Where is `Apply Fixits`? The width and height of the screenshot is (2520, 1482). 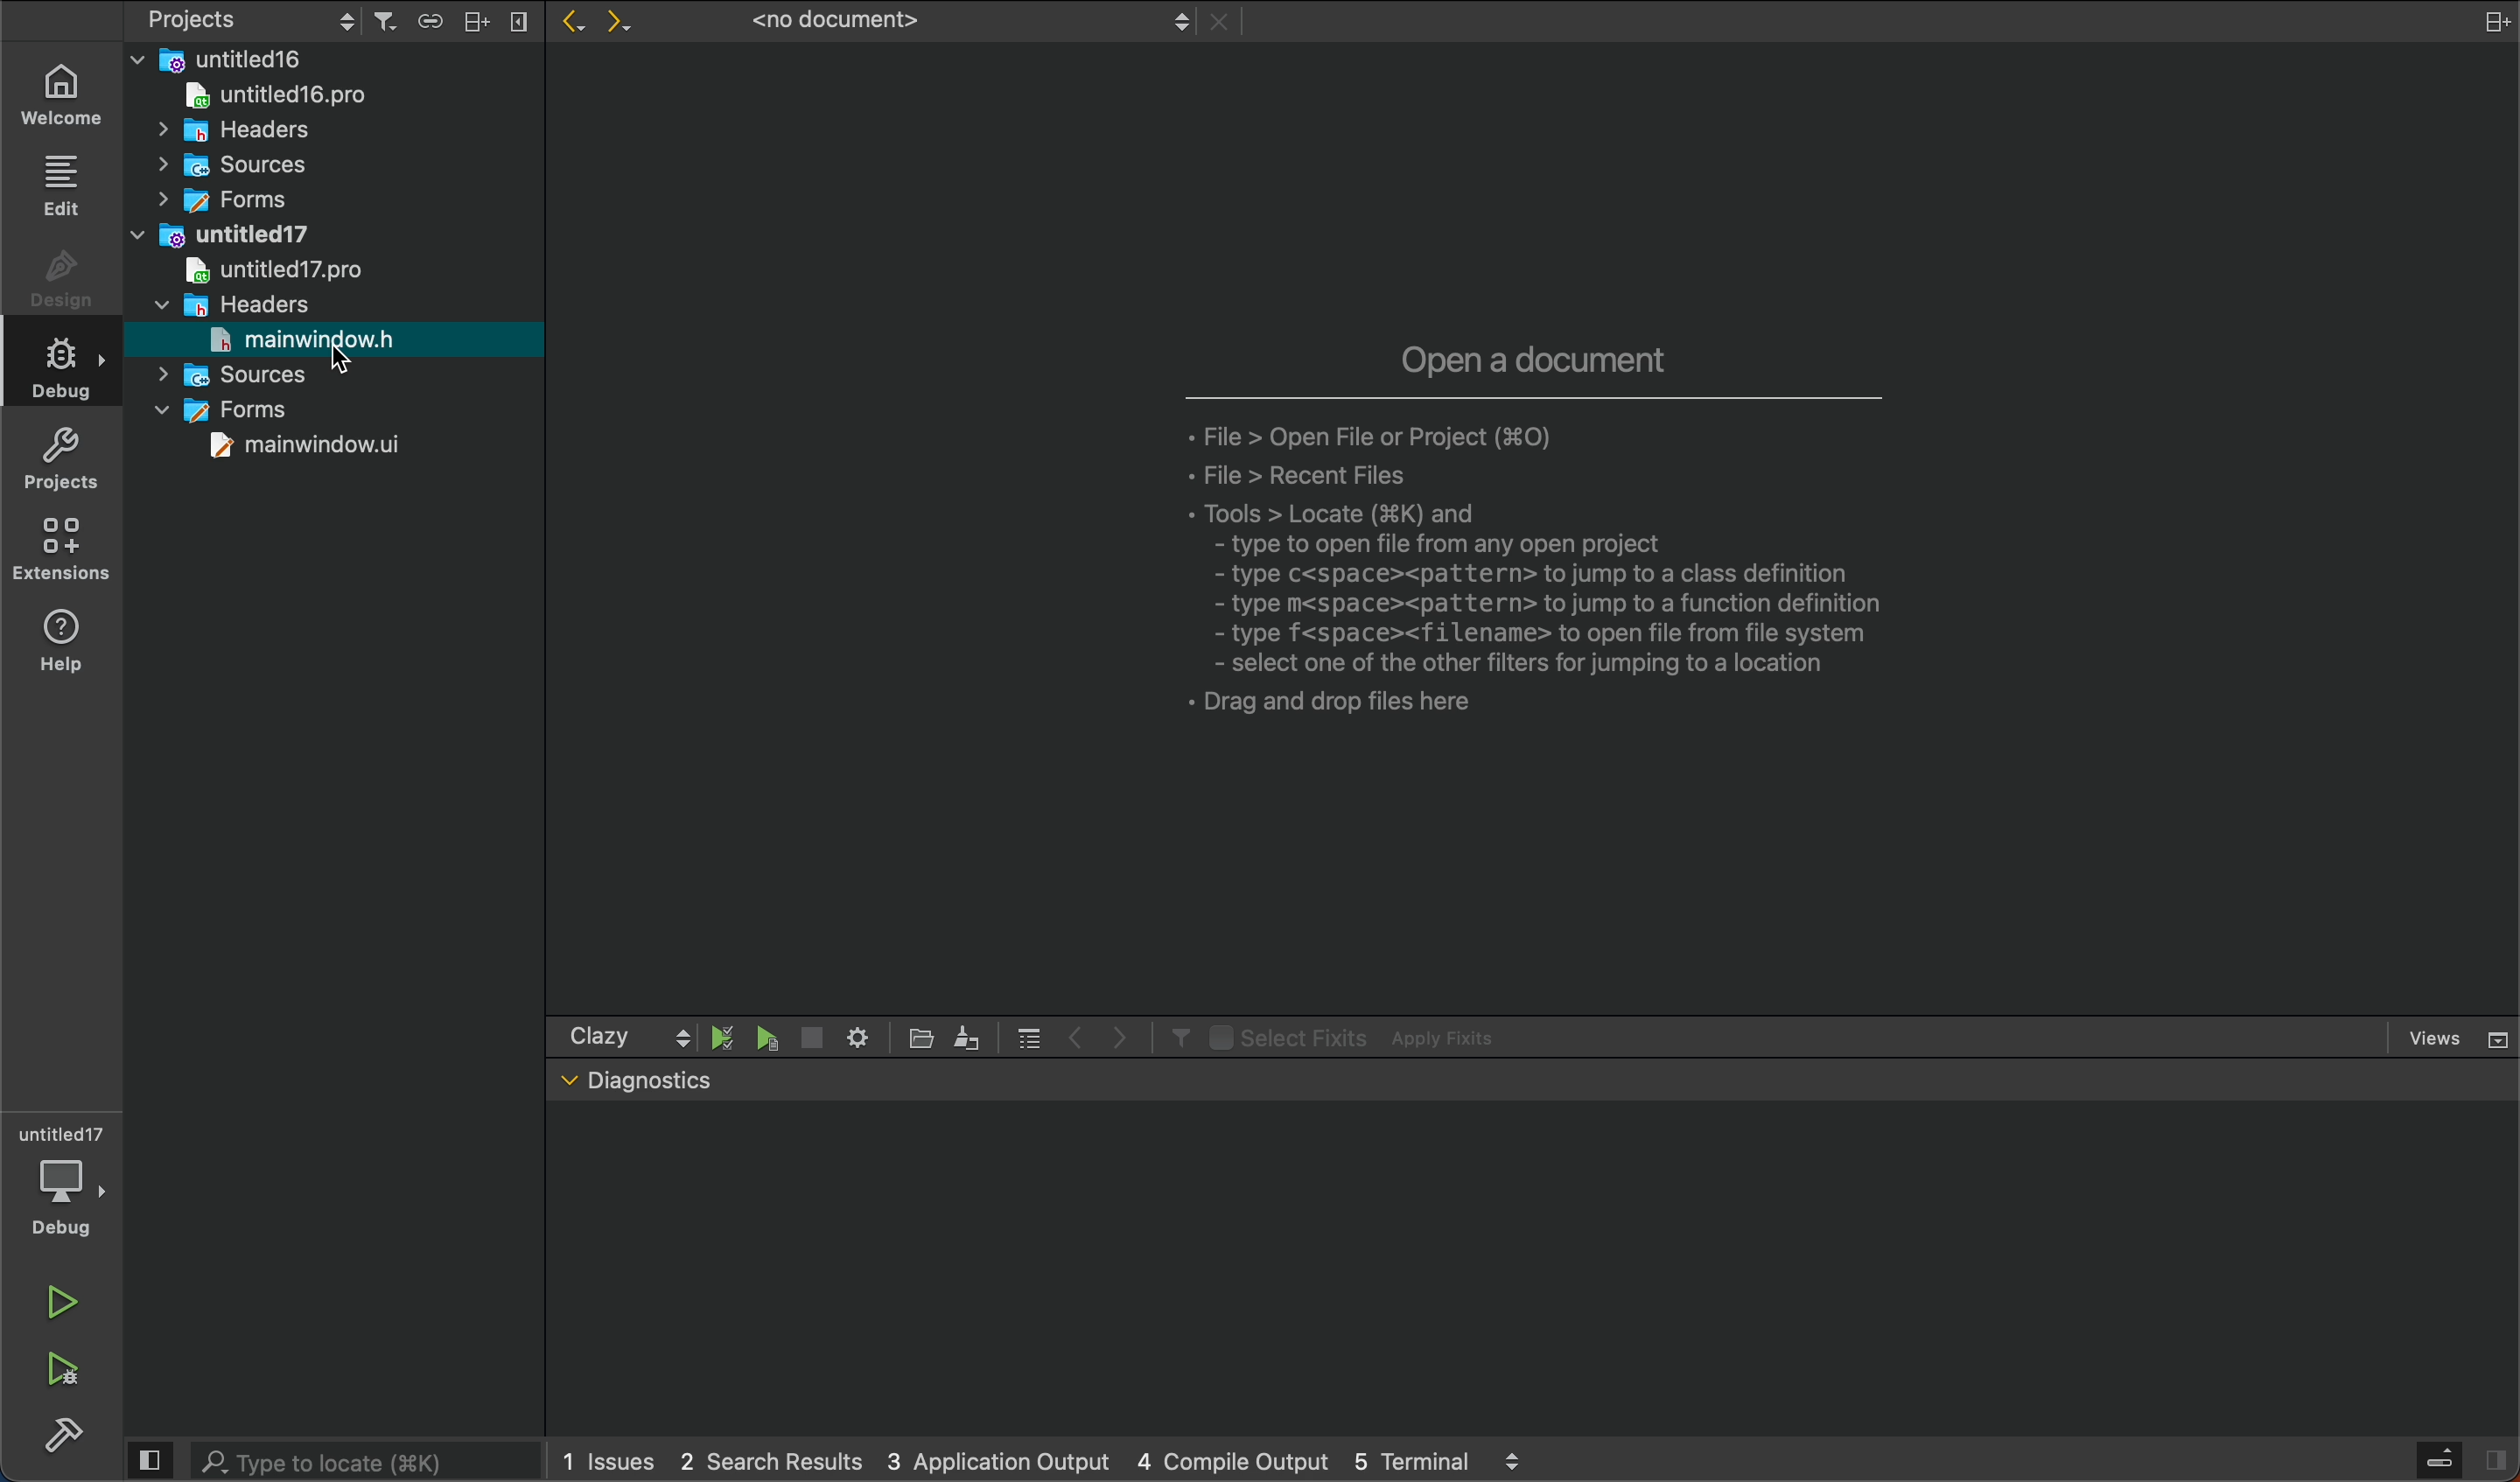 Apply Fixits is located at coordinates (1449, 1038).